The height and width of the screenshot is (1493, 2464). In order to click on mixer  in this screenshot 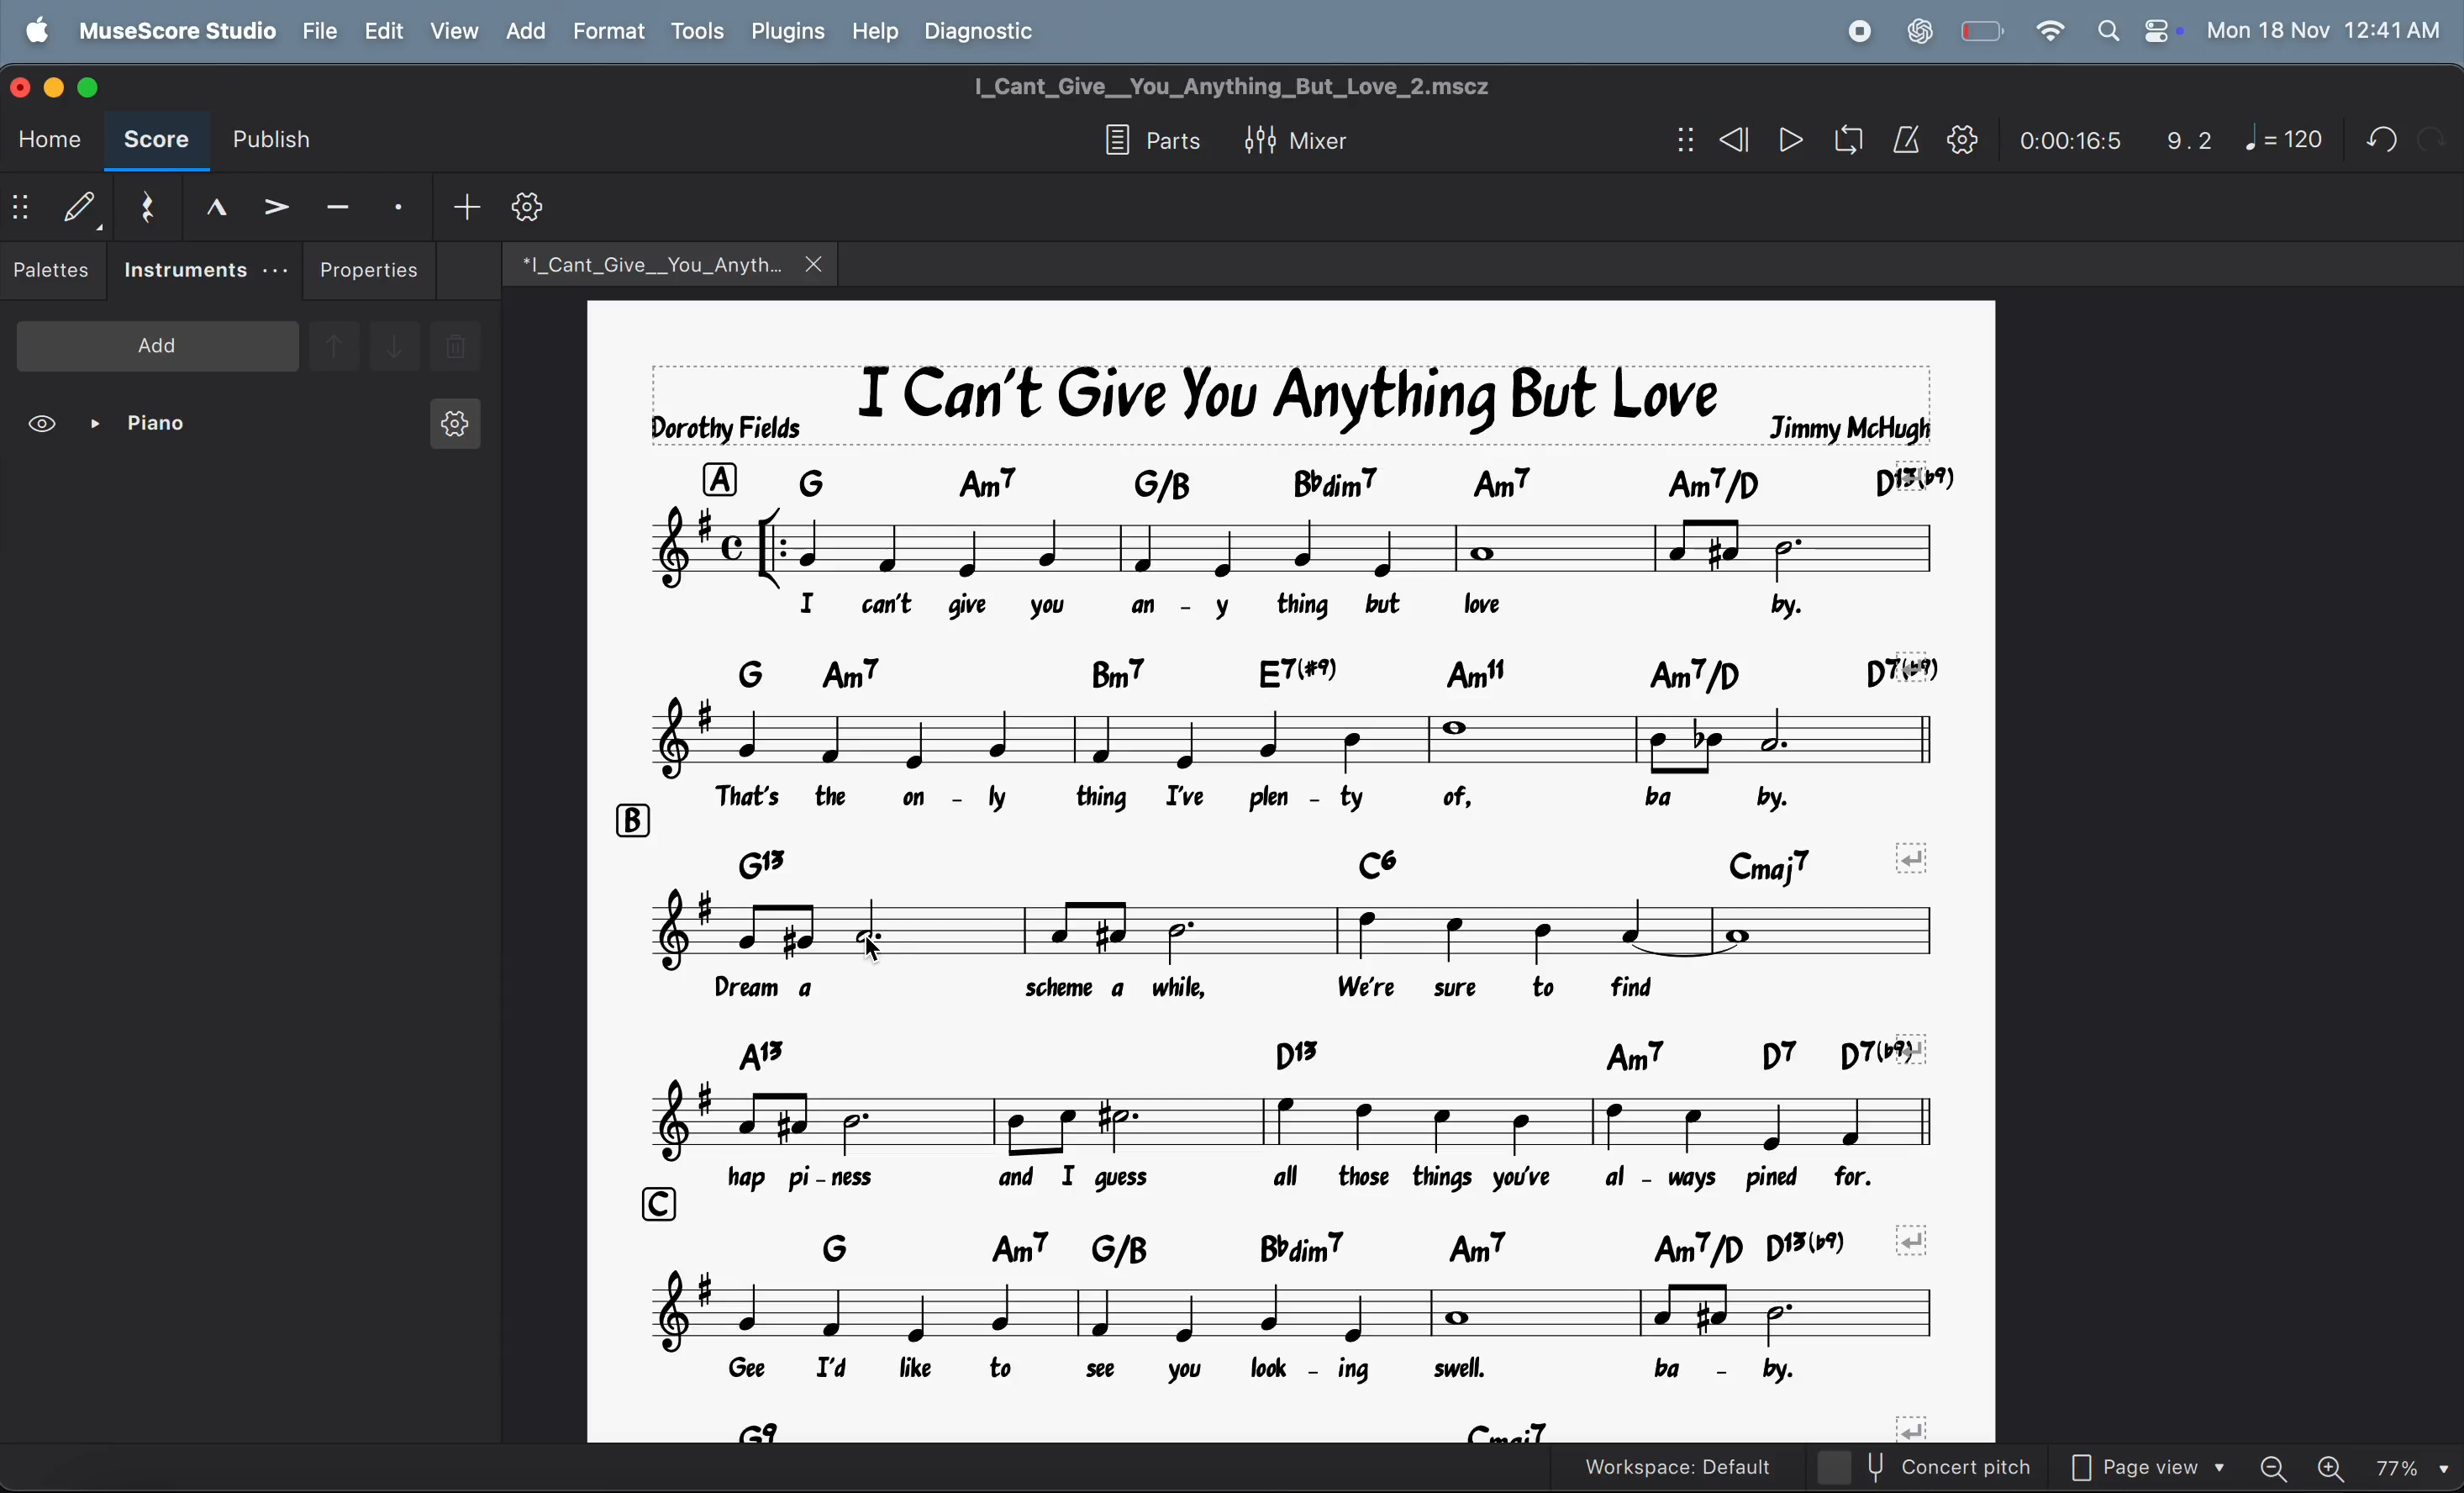, I will do `click(1291, 139)`.